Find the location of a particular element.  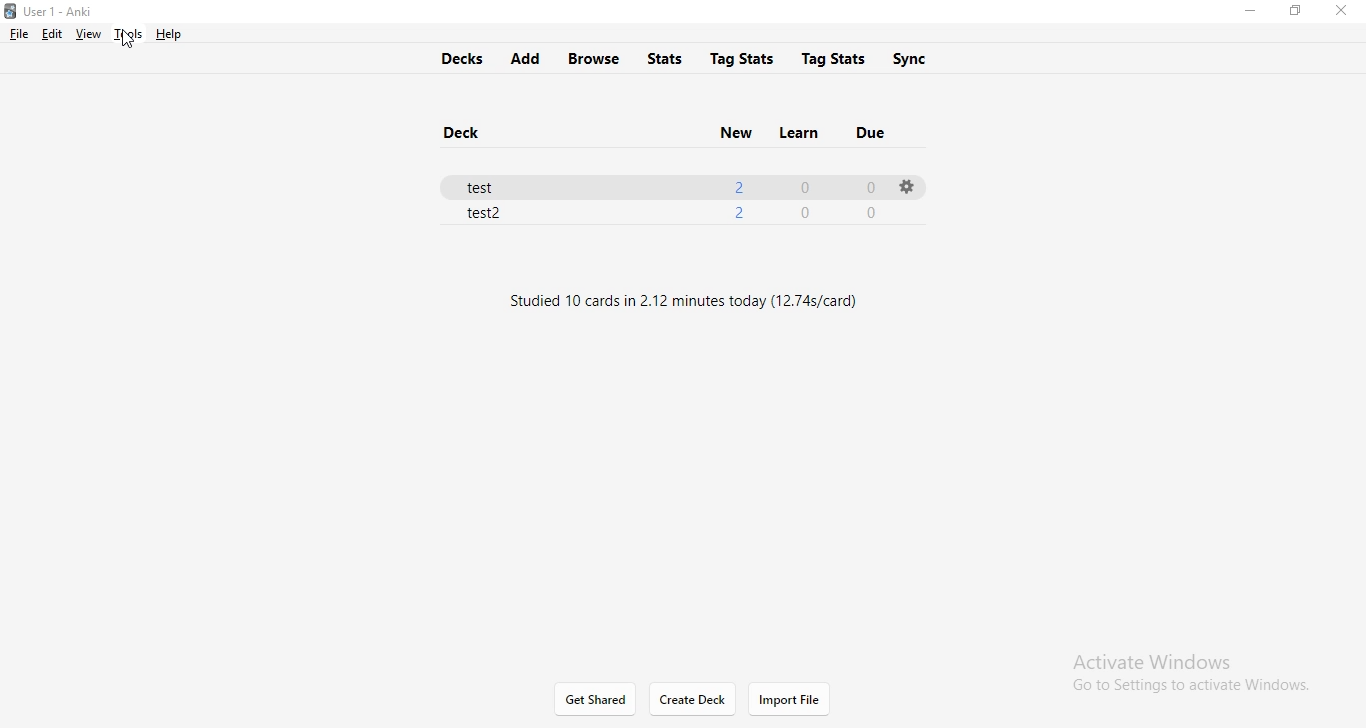

test2 is located at coordinates (488, 215).